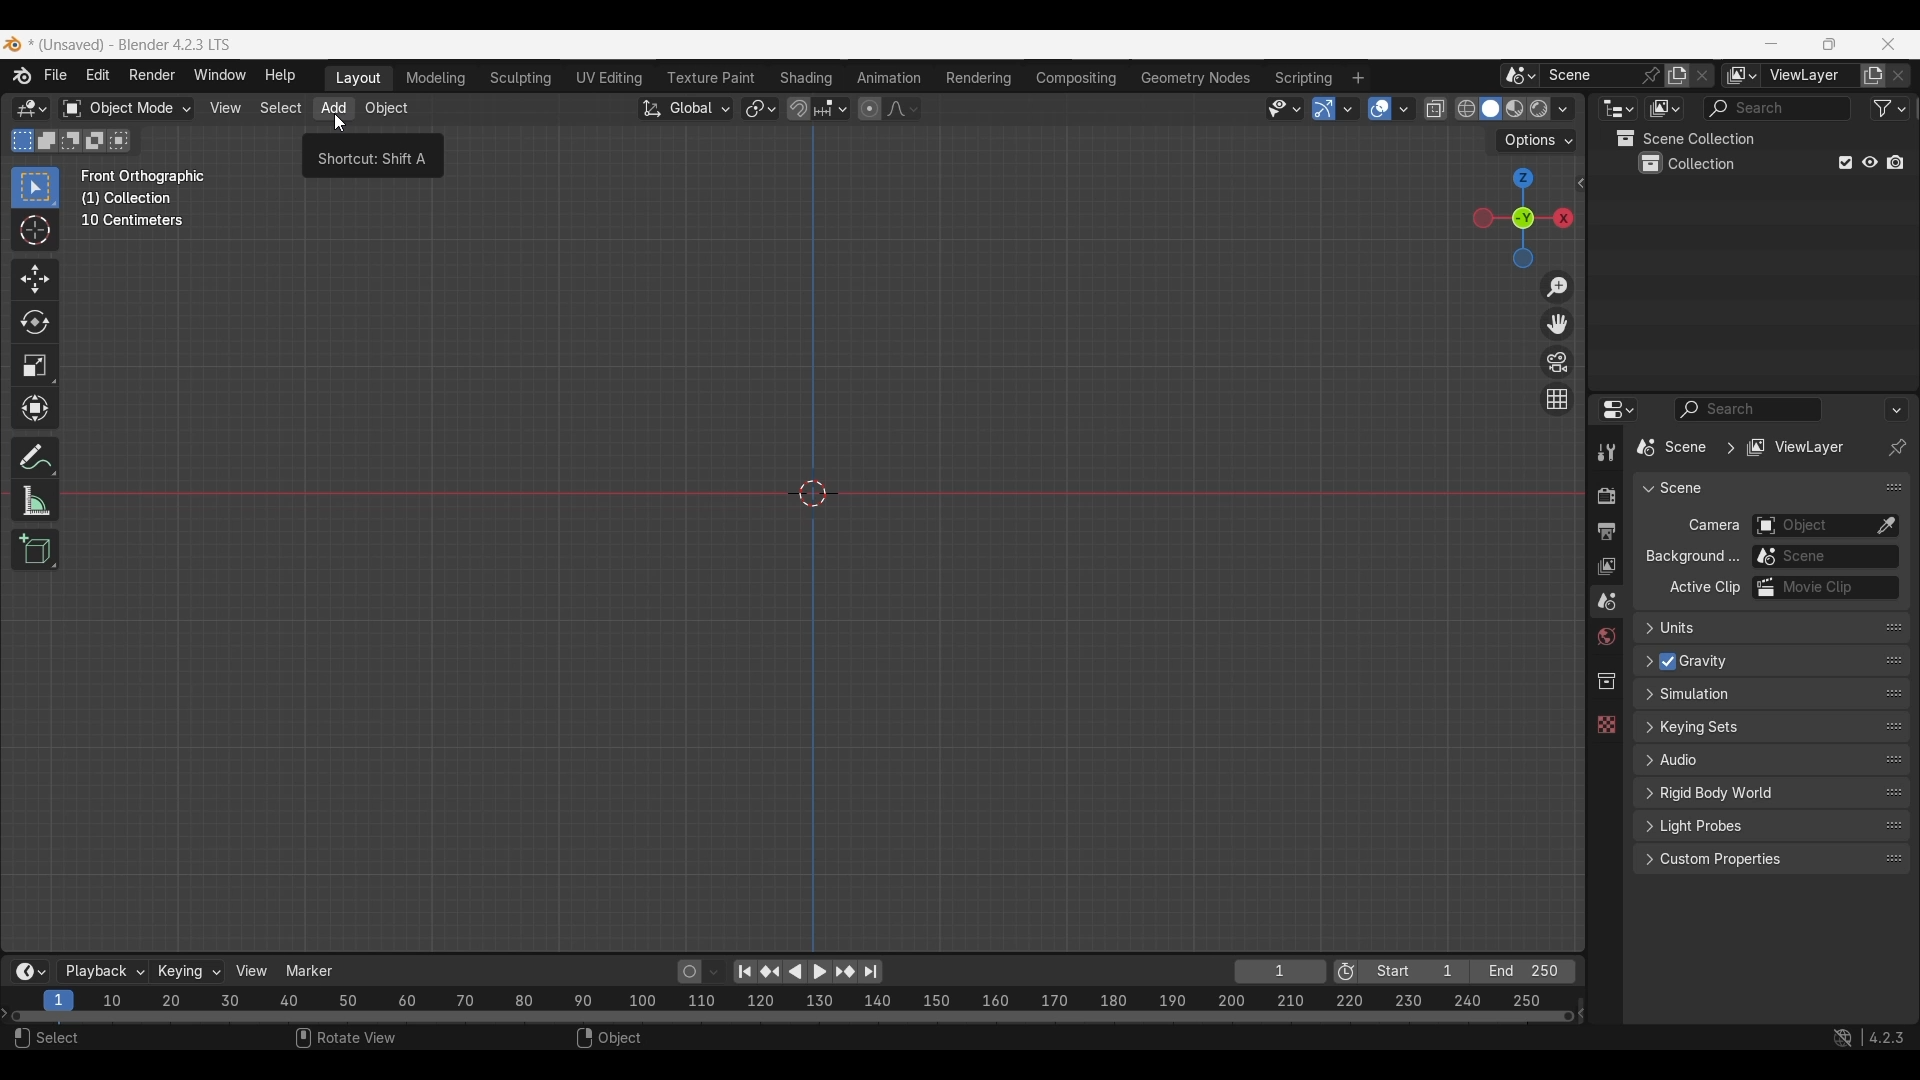  What do you see at coordinates (690, 972) in the screenshot?
I see `Auto keying ` at bounding box center [690, 972].